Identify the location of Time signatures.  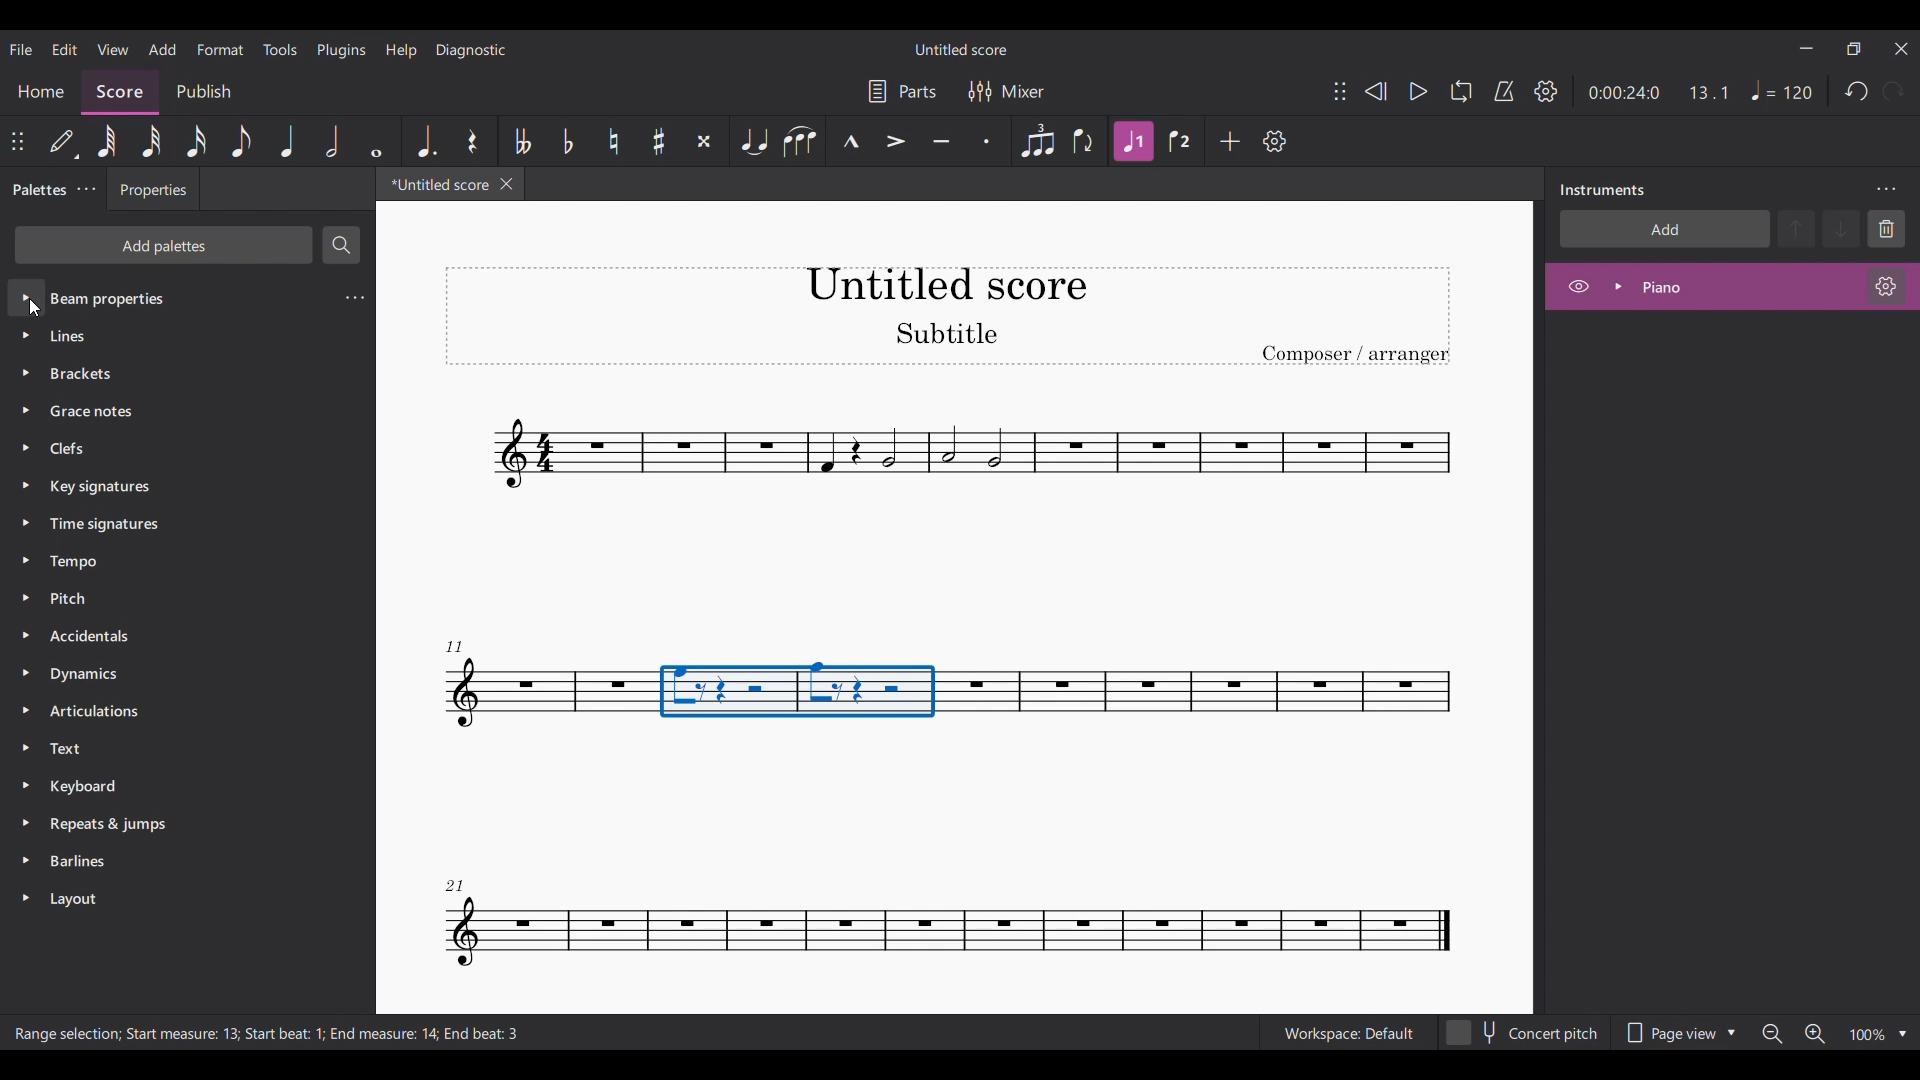
(180, 524).